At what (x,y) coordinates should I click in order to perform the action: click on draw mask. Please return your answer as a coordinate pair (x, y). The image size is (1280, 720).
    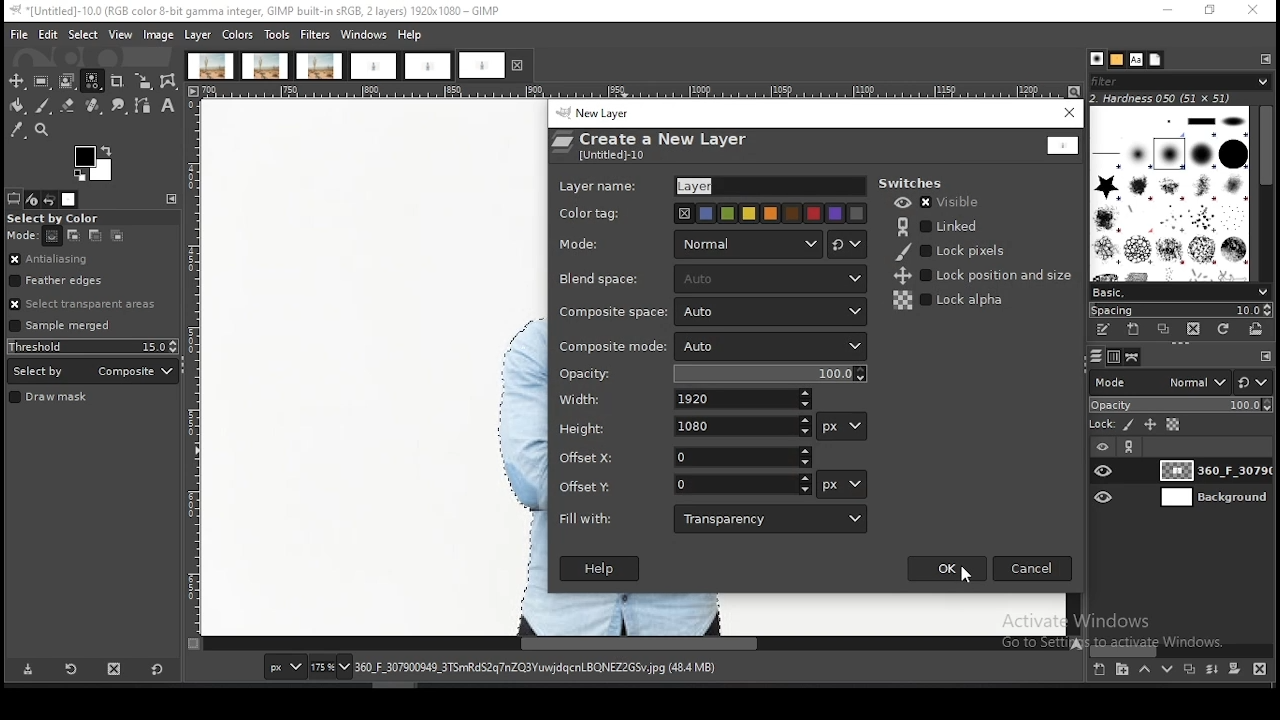
    Looking at the image, I should click on (51, 398).